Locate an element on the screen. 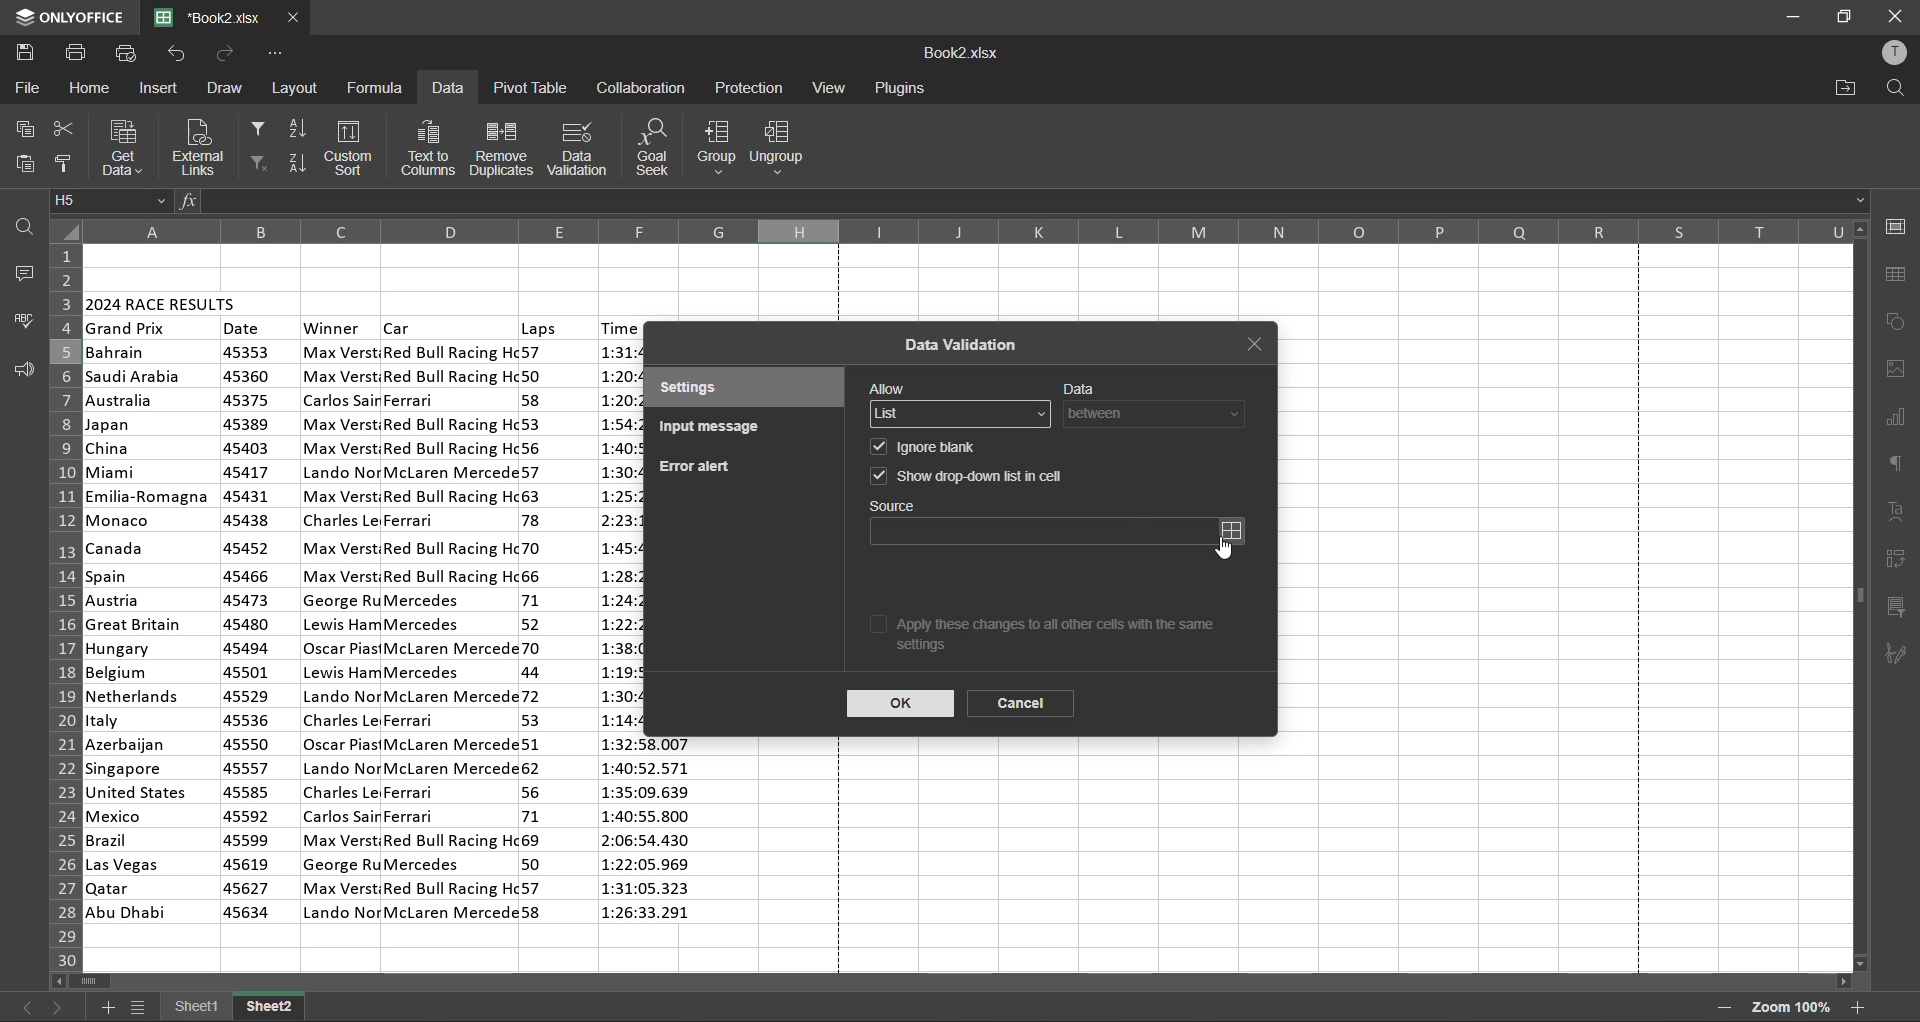 The image size is (1920, 1022). copy is located at coordinates (23, 131).